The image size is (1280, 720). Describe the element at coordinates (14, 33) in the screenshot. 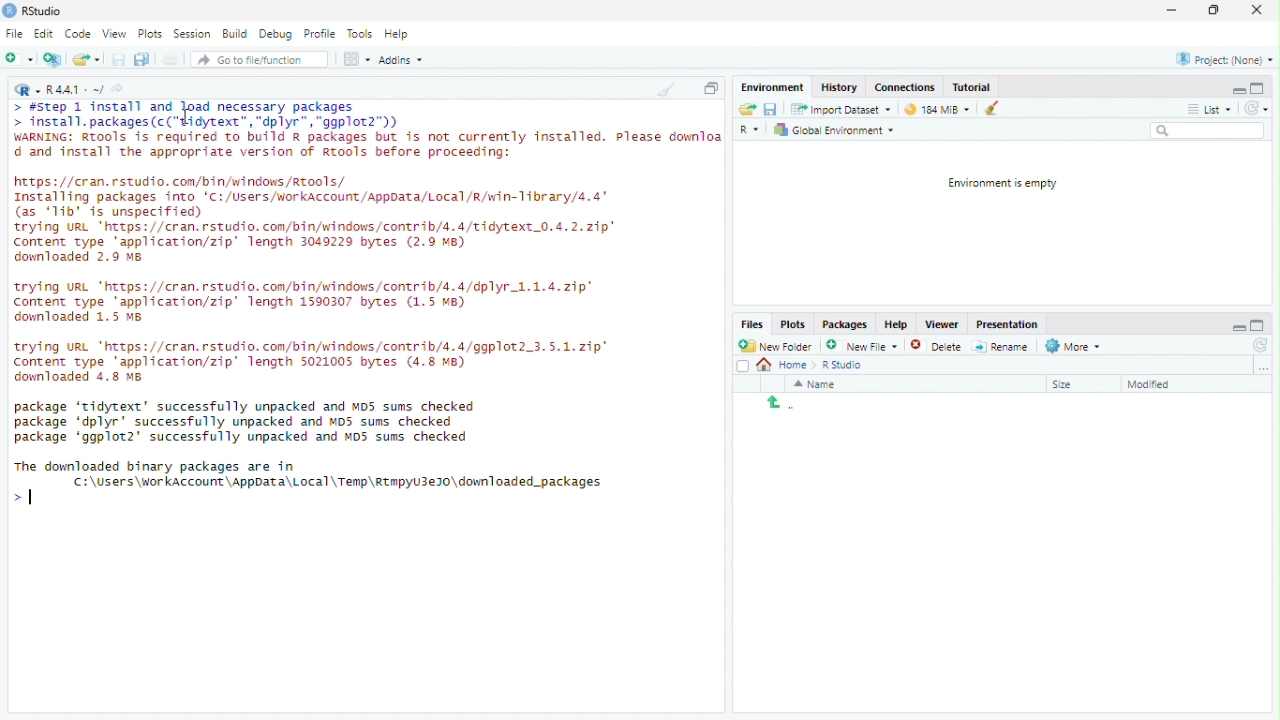

I see `File` at that location.